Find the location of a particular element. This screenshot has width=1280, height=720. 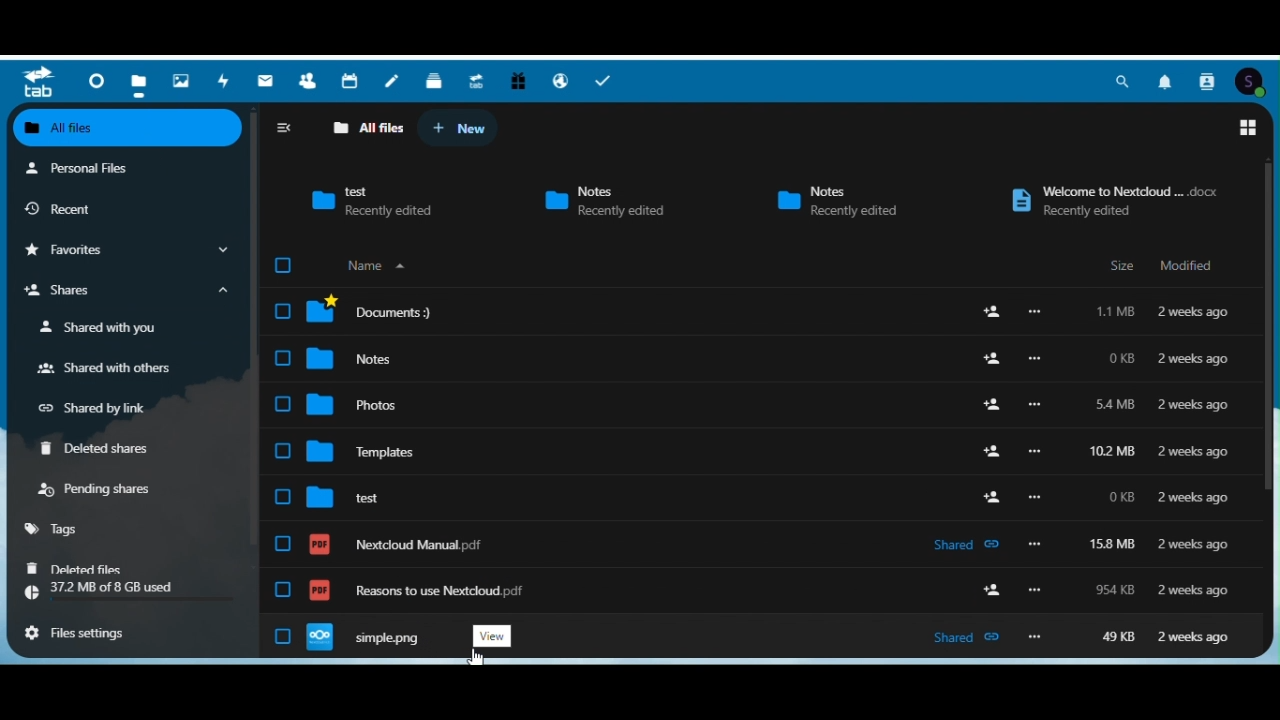

Activity is located at coordinates (223, 78).